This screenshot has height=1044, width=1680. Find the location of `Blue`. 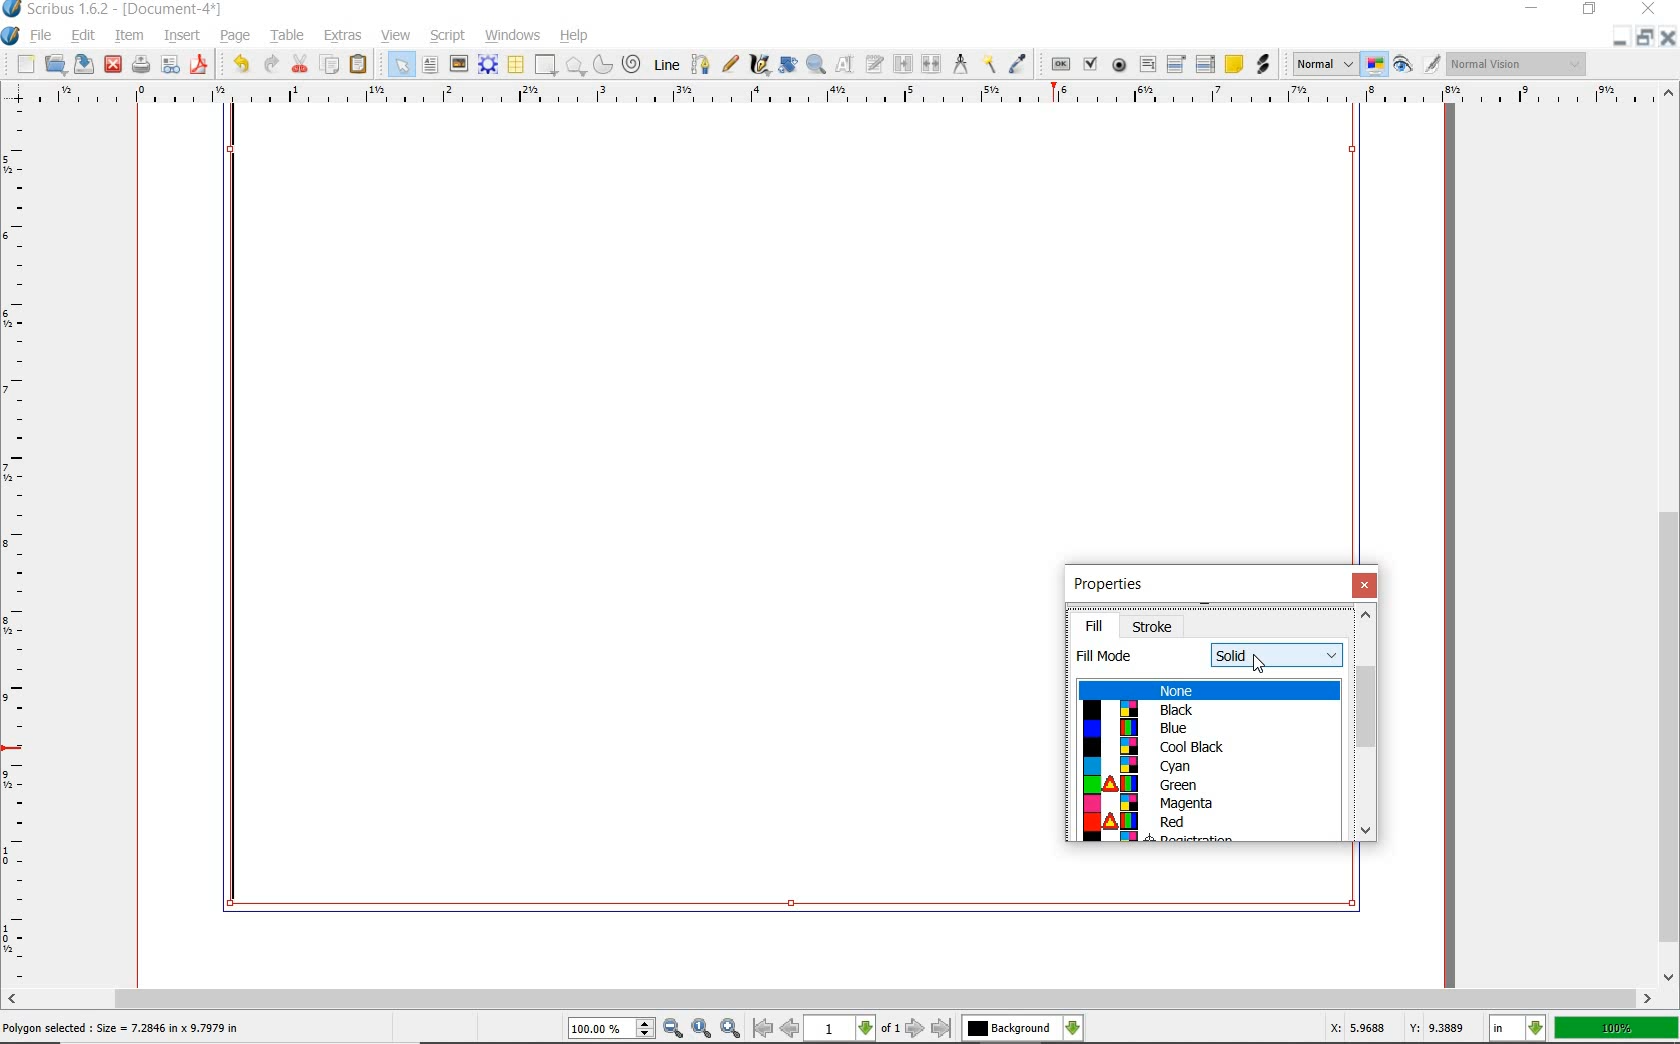

Blue is located at coordinates (1203, 728).